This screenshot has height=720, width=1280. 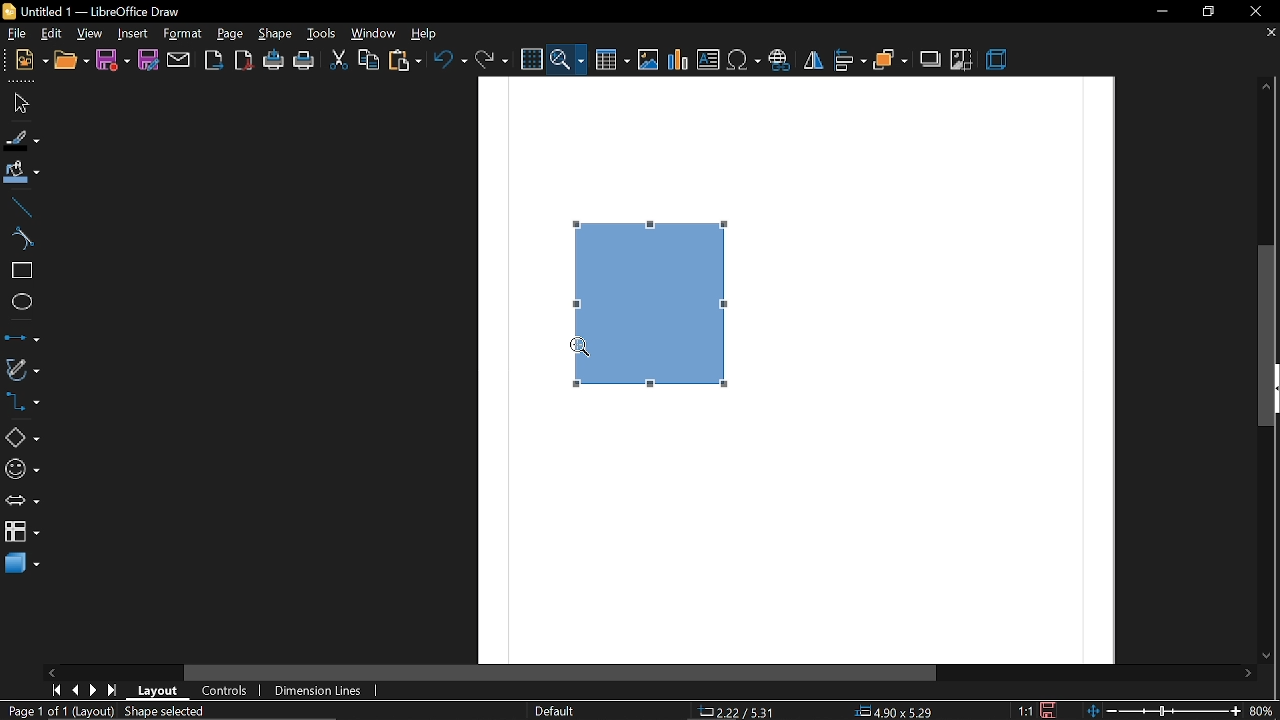 I want to click on save, so click(x=1049, y=710).